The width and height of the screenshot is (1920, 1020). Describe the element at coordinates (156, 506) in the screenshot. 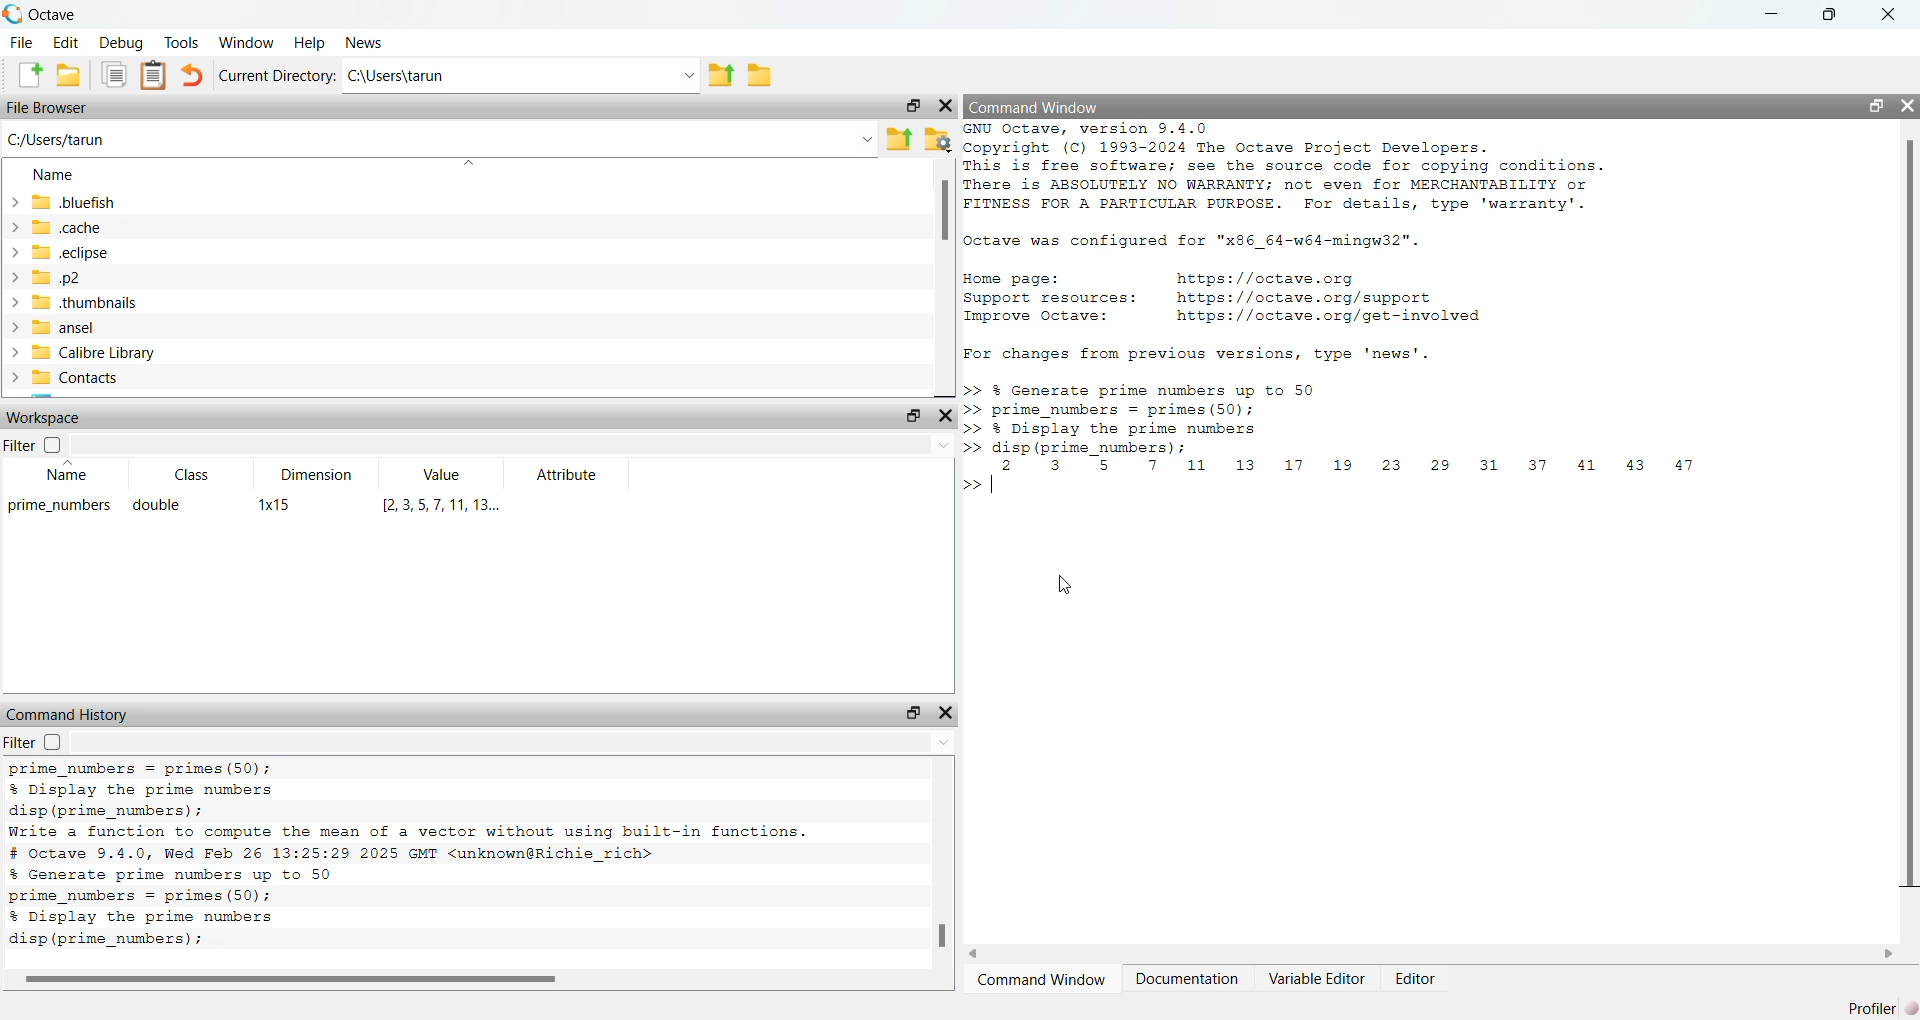

I see `double` at that location.